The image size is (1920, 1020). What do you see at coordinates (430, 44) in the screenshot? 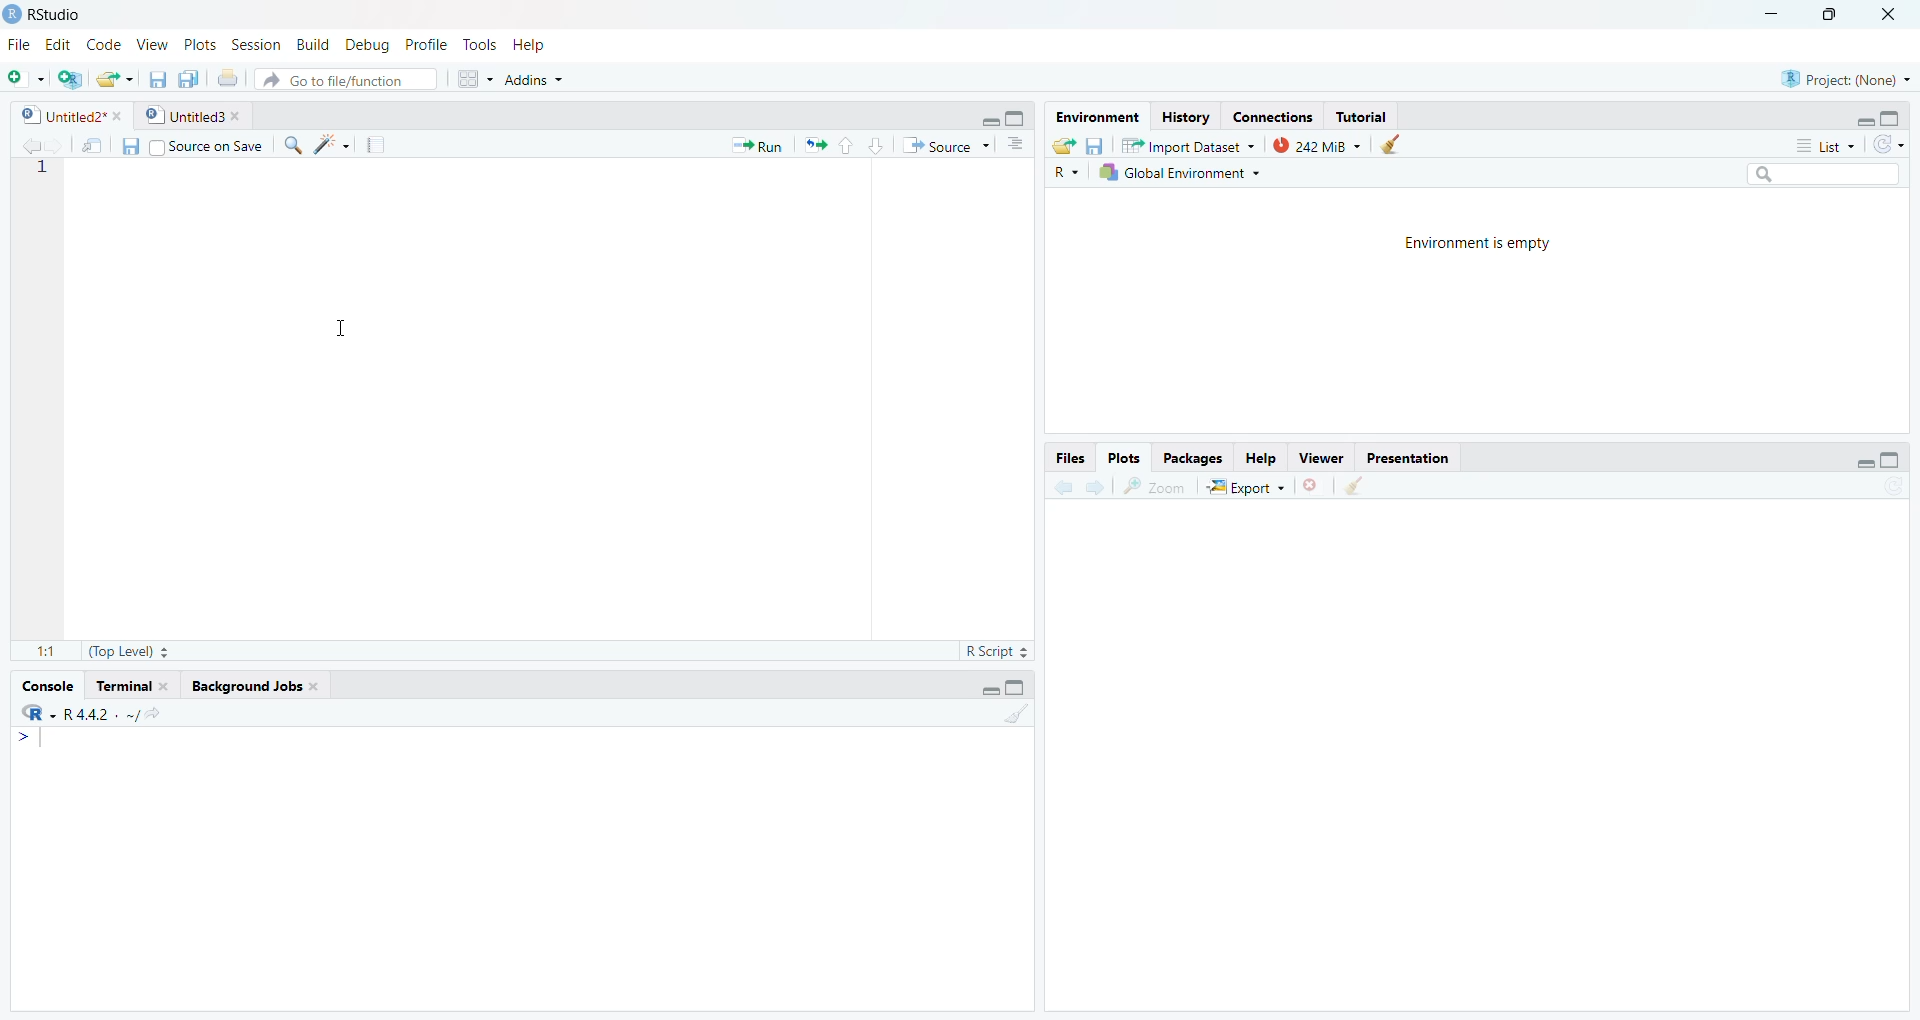
I see `Profile` at bounding box center [430, 44].